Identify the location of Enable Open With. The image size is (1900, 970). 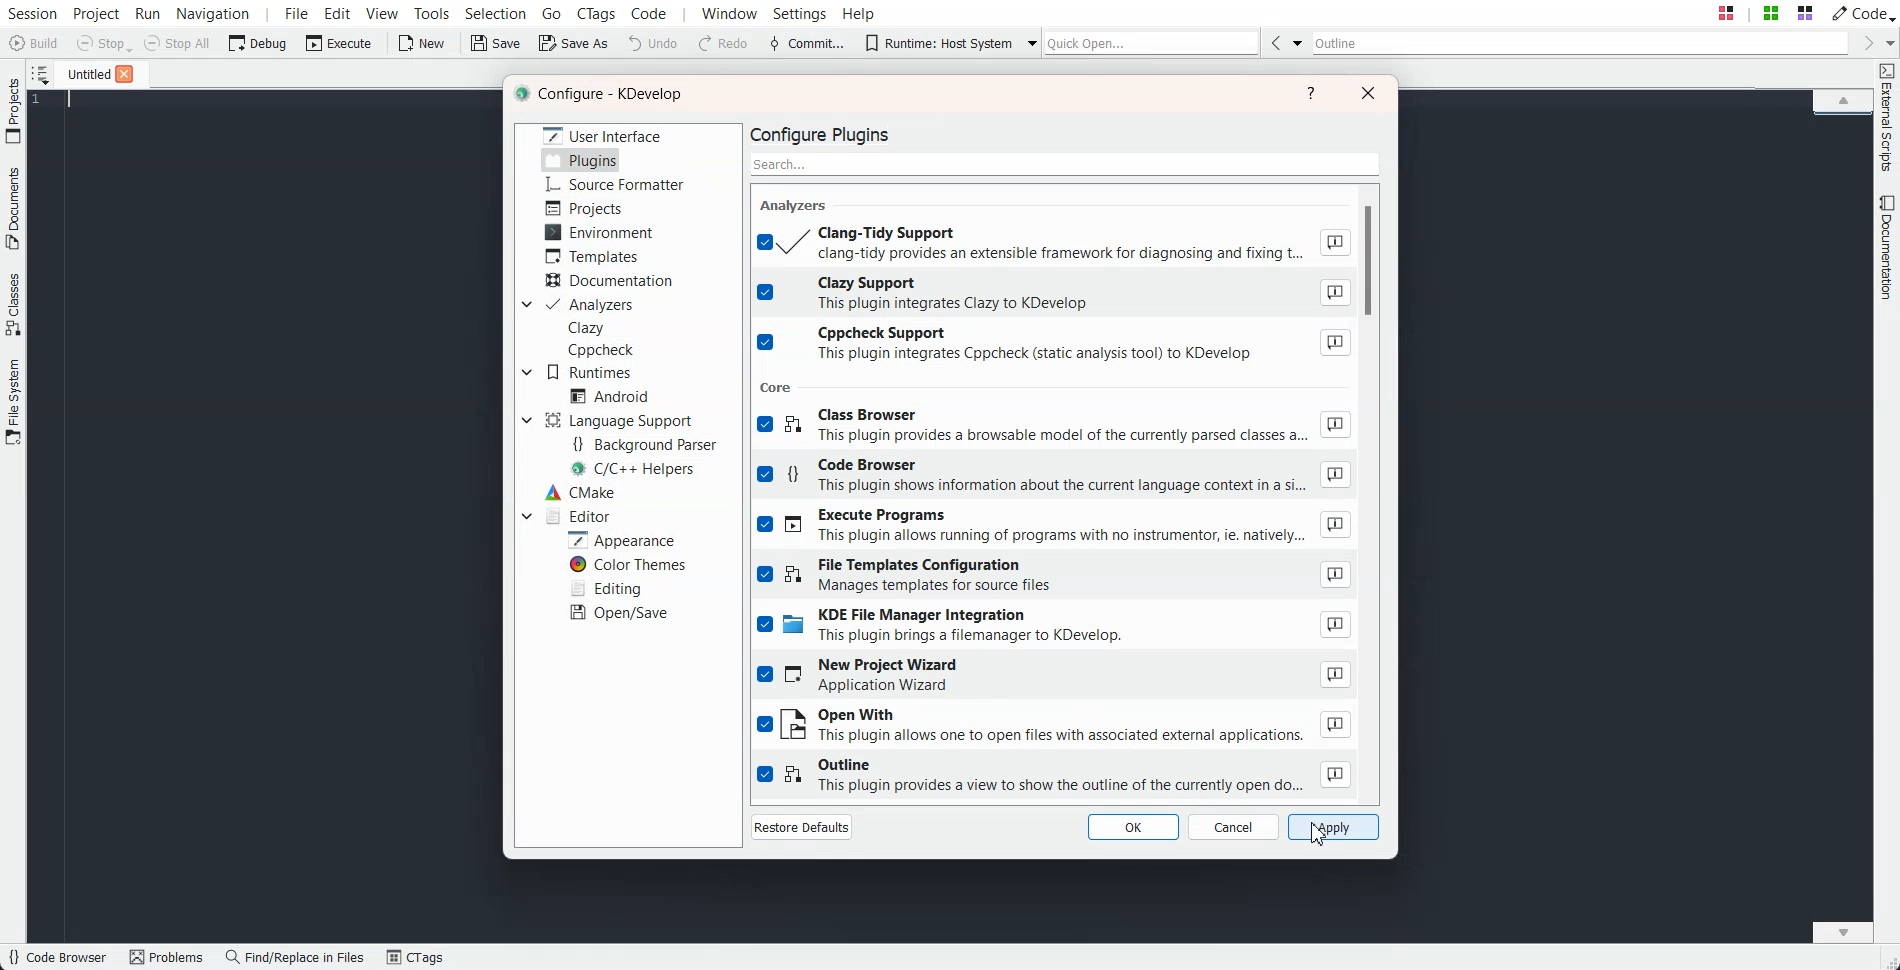
(1054, 726).